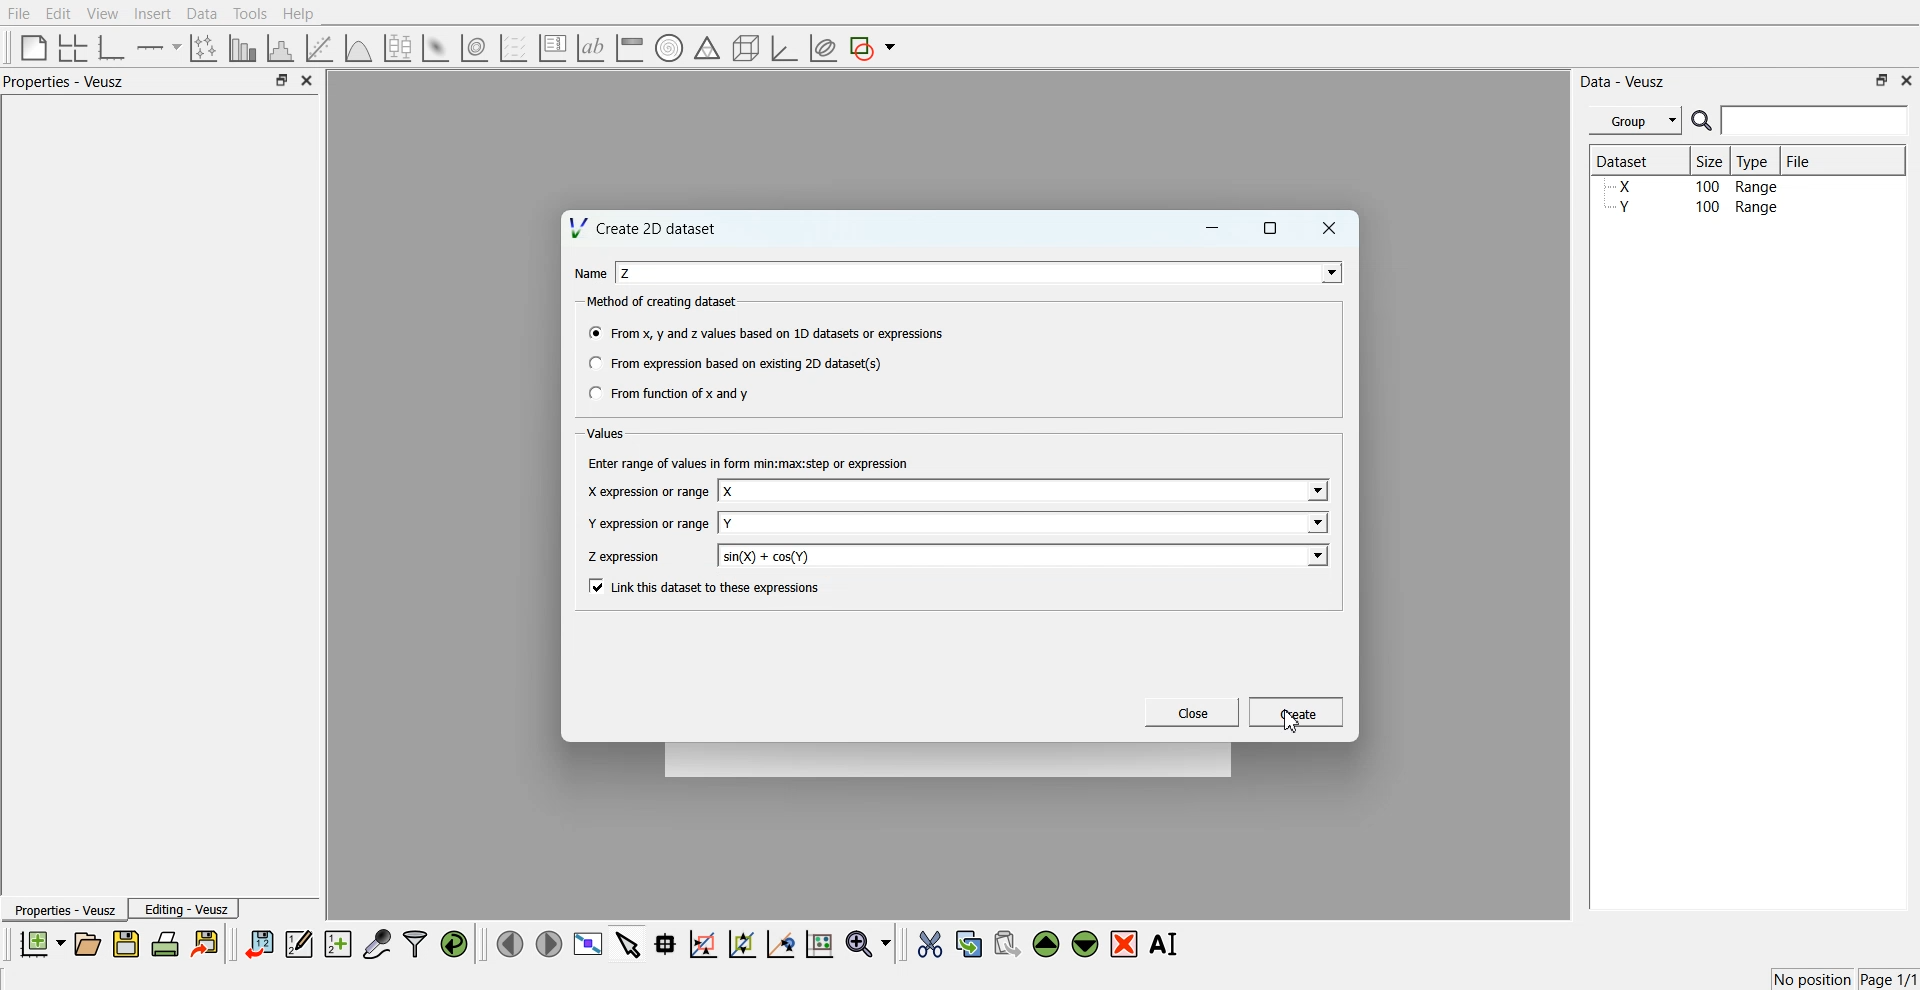 This screenshot has height=990, width=1920. I want to click on Maximize, so click(1882, 80).